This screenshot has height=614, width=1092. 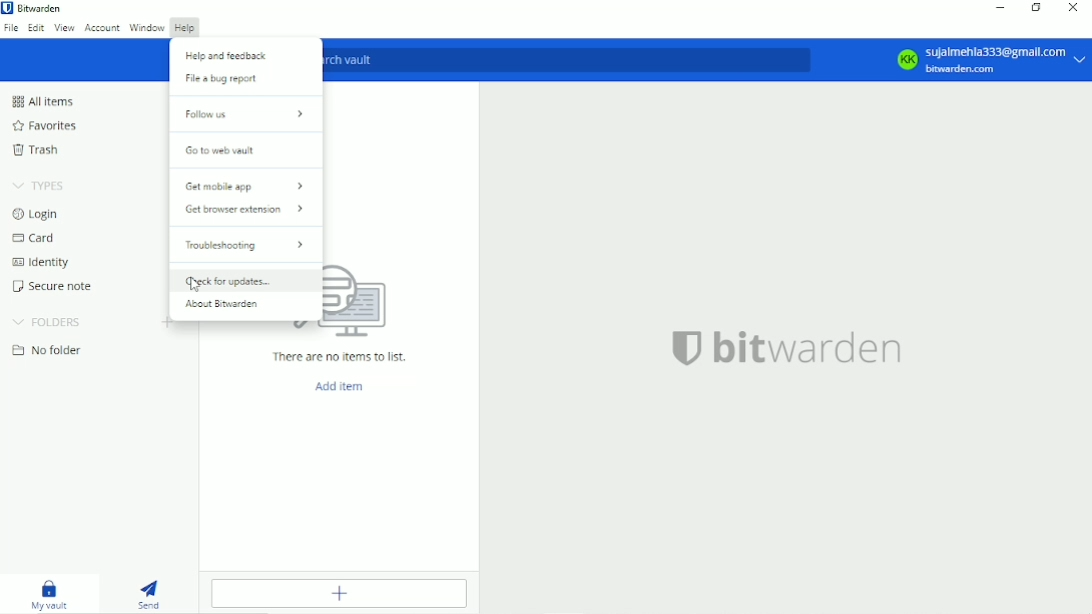 What do you see at coordinates (230, 151) in the screenshot?
I see `Go to web vault` at bounding box center [230, 151].